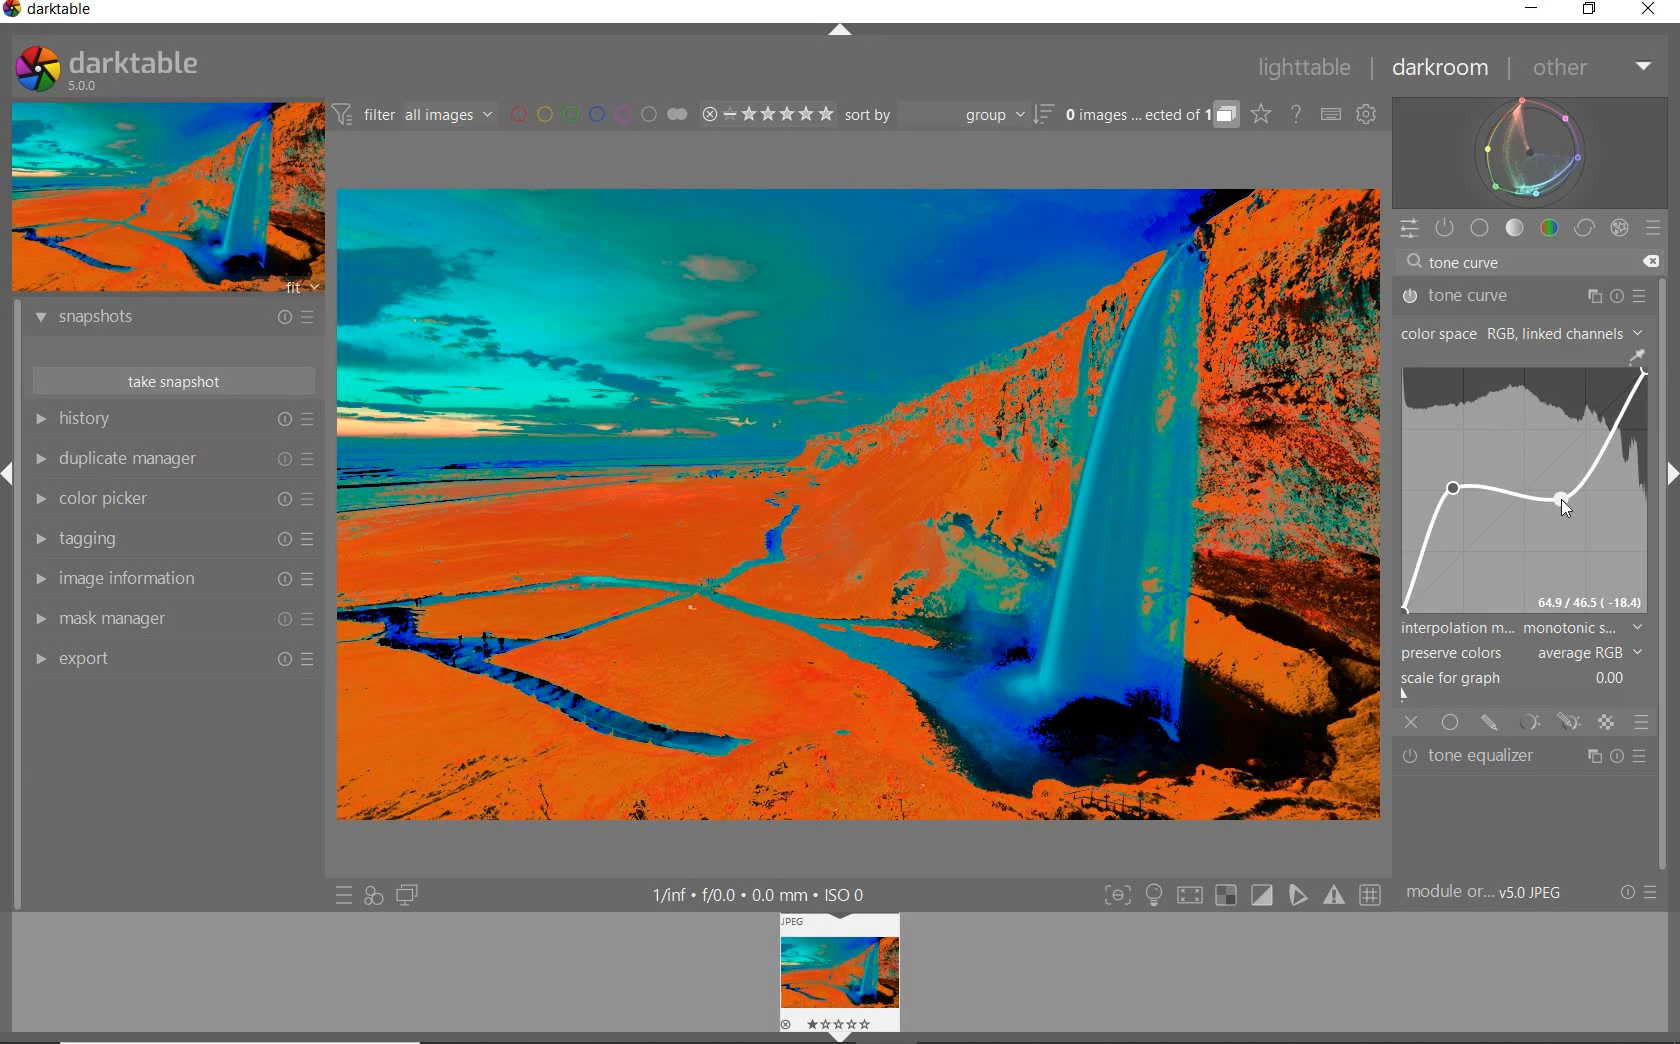 This screenshot has width=1680, height=1044. I want to click on color, so click(1548, 228).